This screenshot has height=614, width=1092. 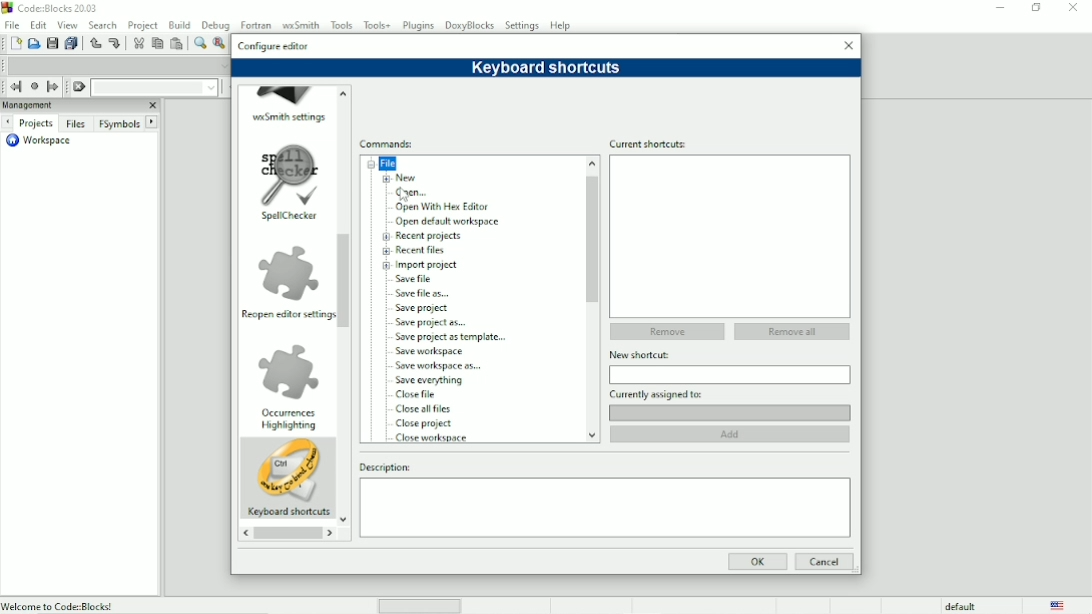 I want to click on Welcome to Code:Blocks , so click(x=59, y=605).